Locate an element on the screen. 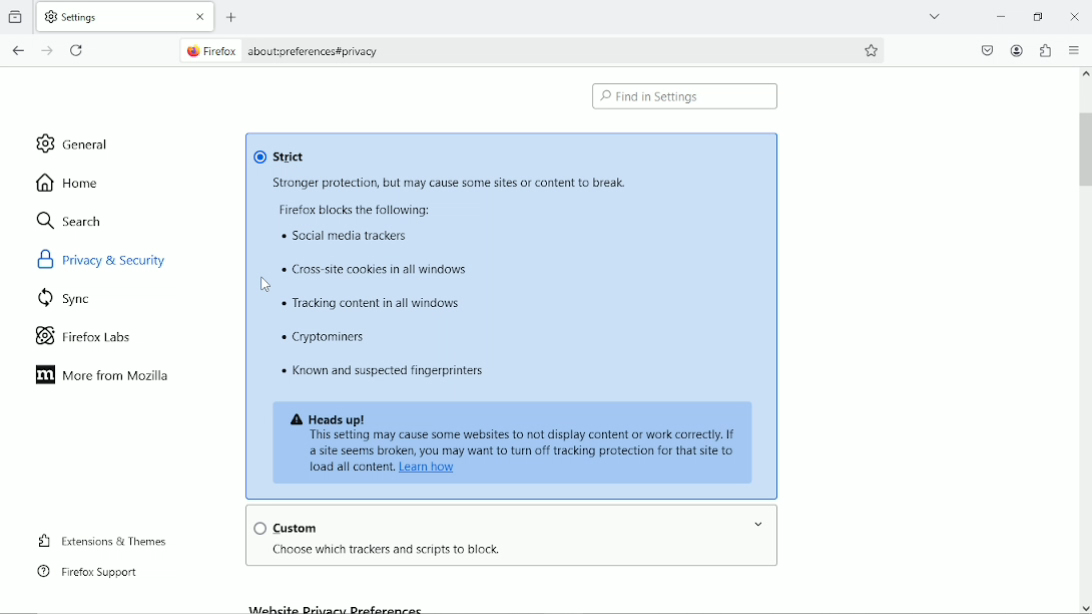 This screenshot has height=614, width=1092. search is located at coordinates (70, 220).